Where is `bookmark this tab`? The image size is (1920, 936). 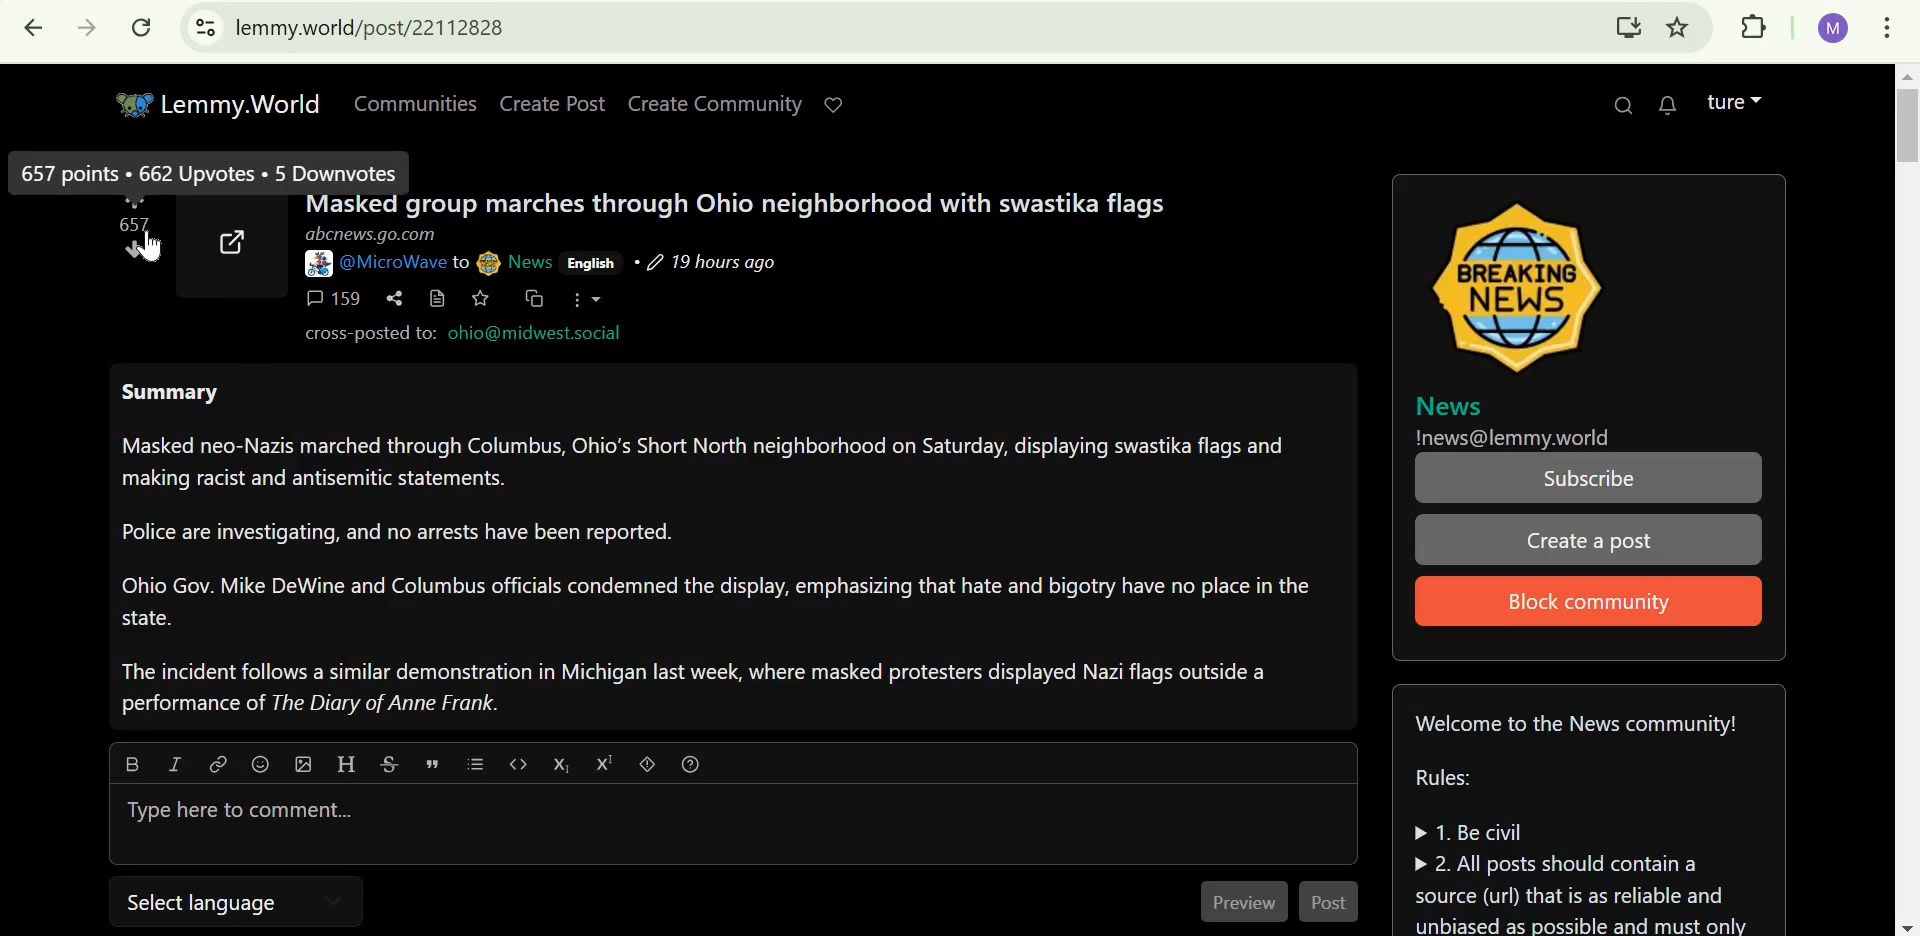
bookmark this tab is located at coordinates (1681, 27).